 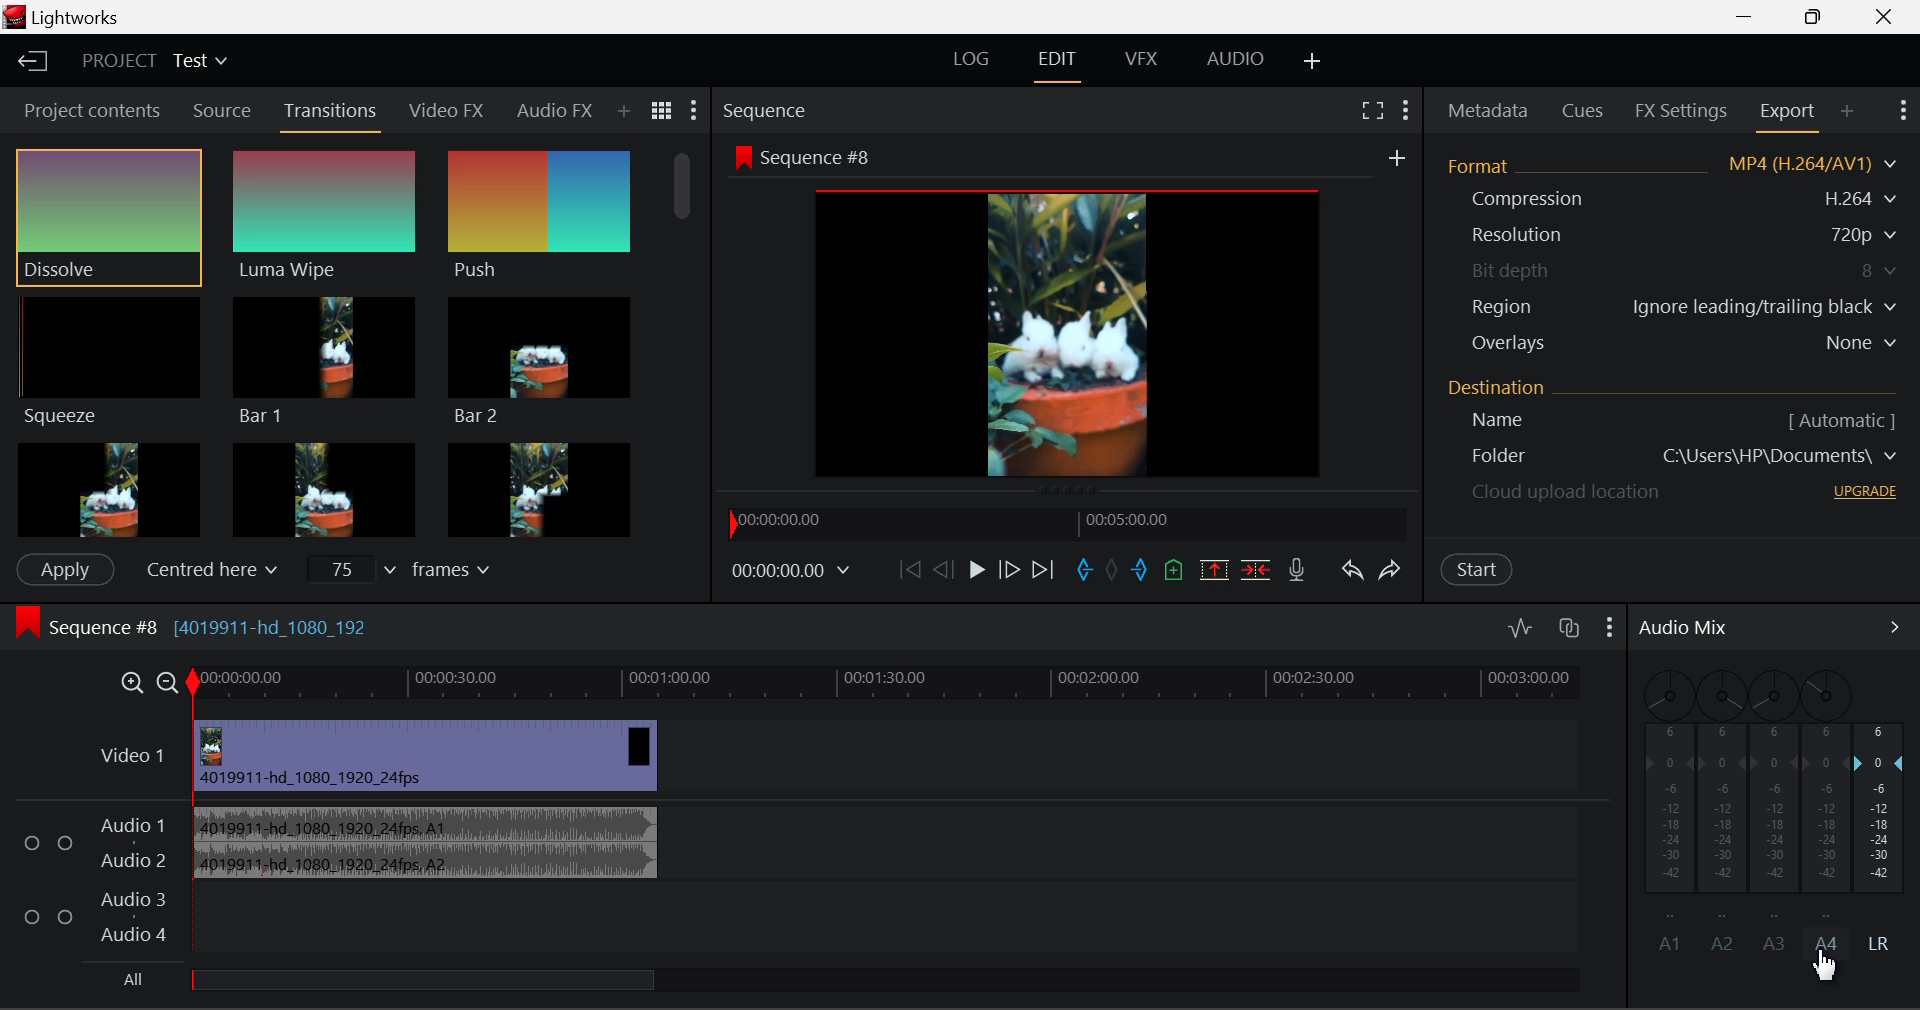 I want to click on Destination Details, so click(x=1676, y=406).